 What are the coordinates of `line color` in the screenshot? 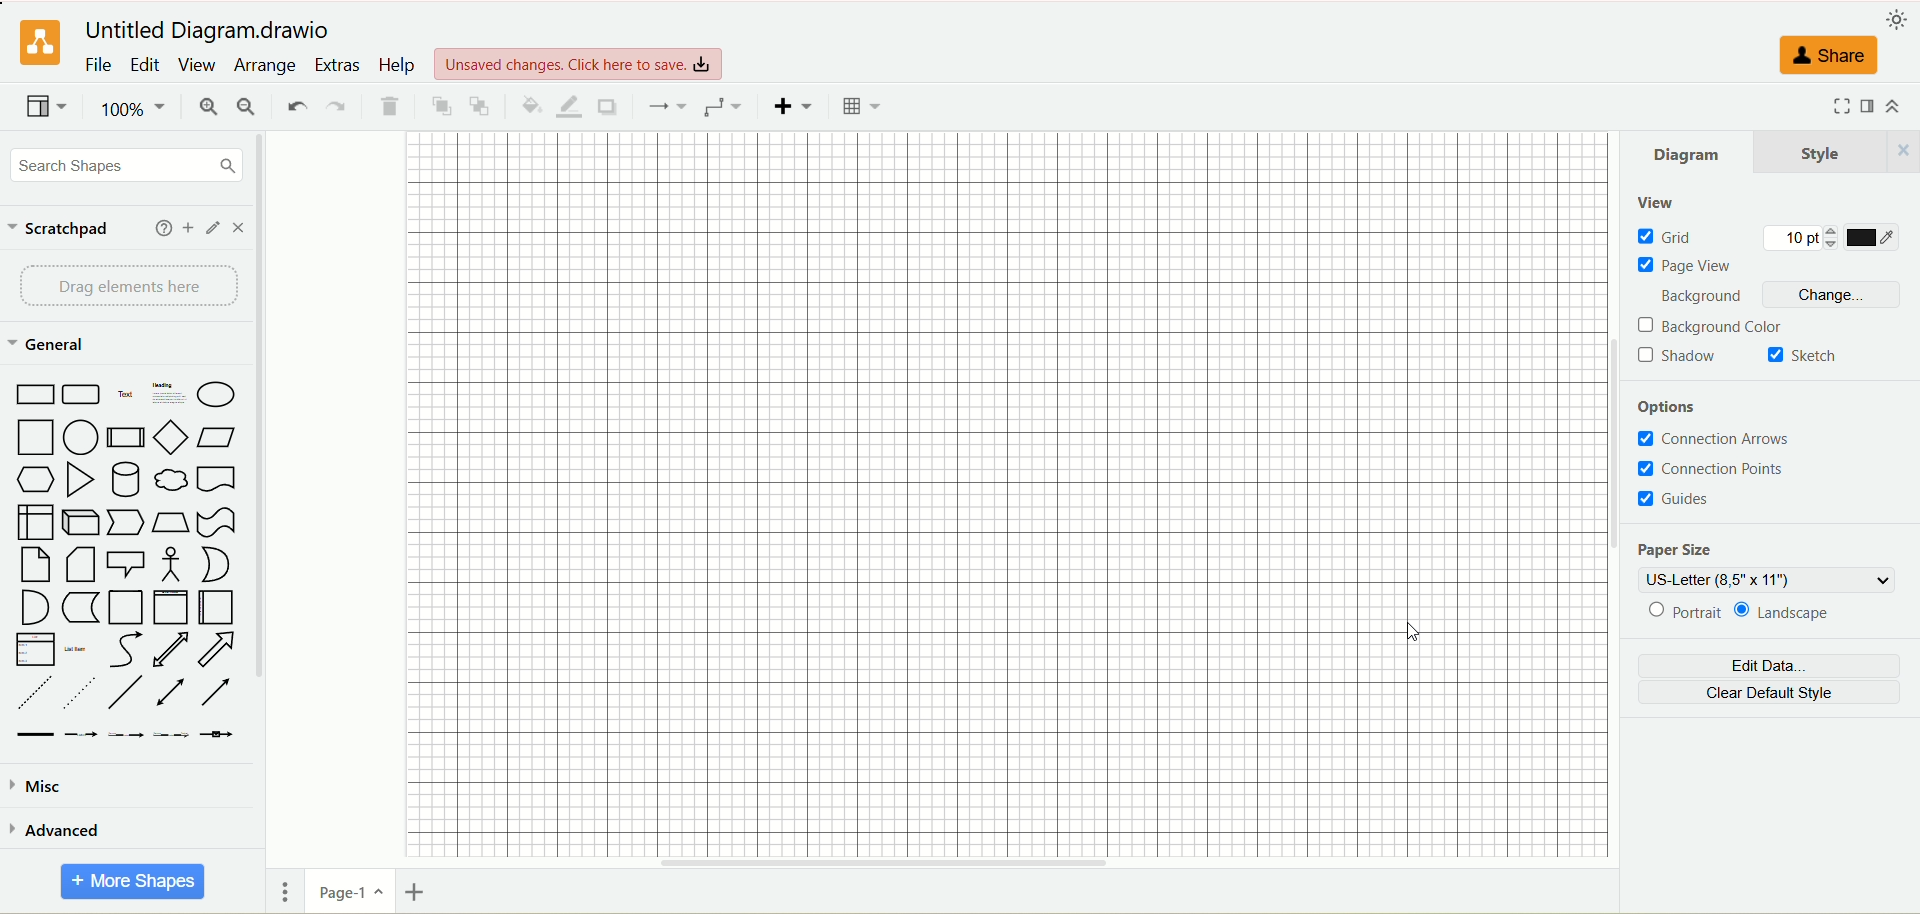 It's located at (568, 105).